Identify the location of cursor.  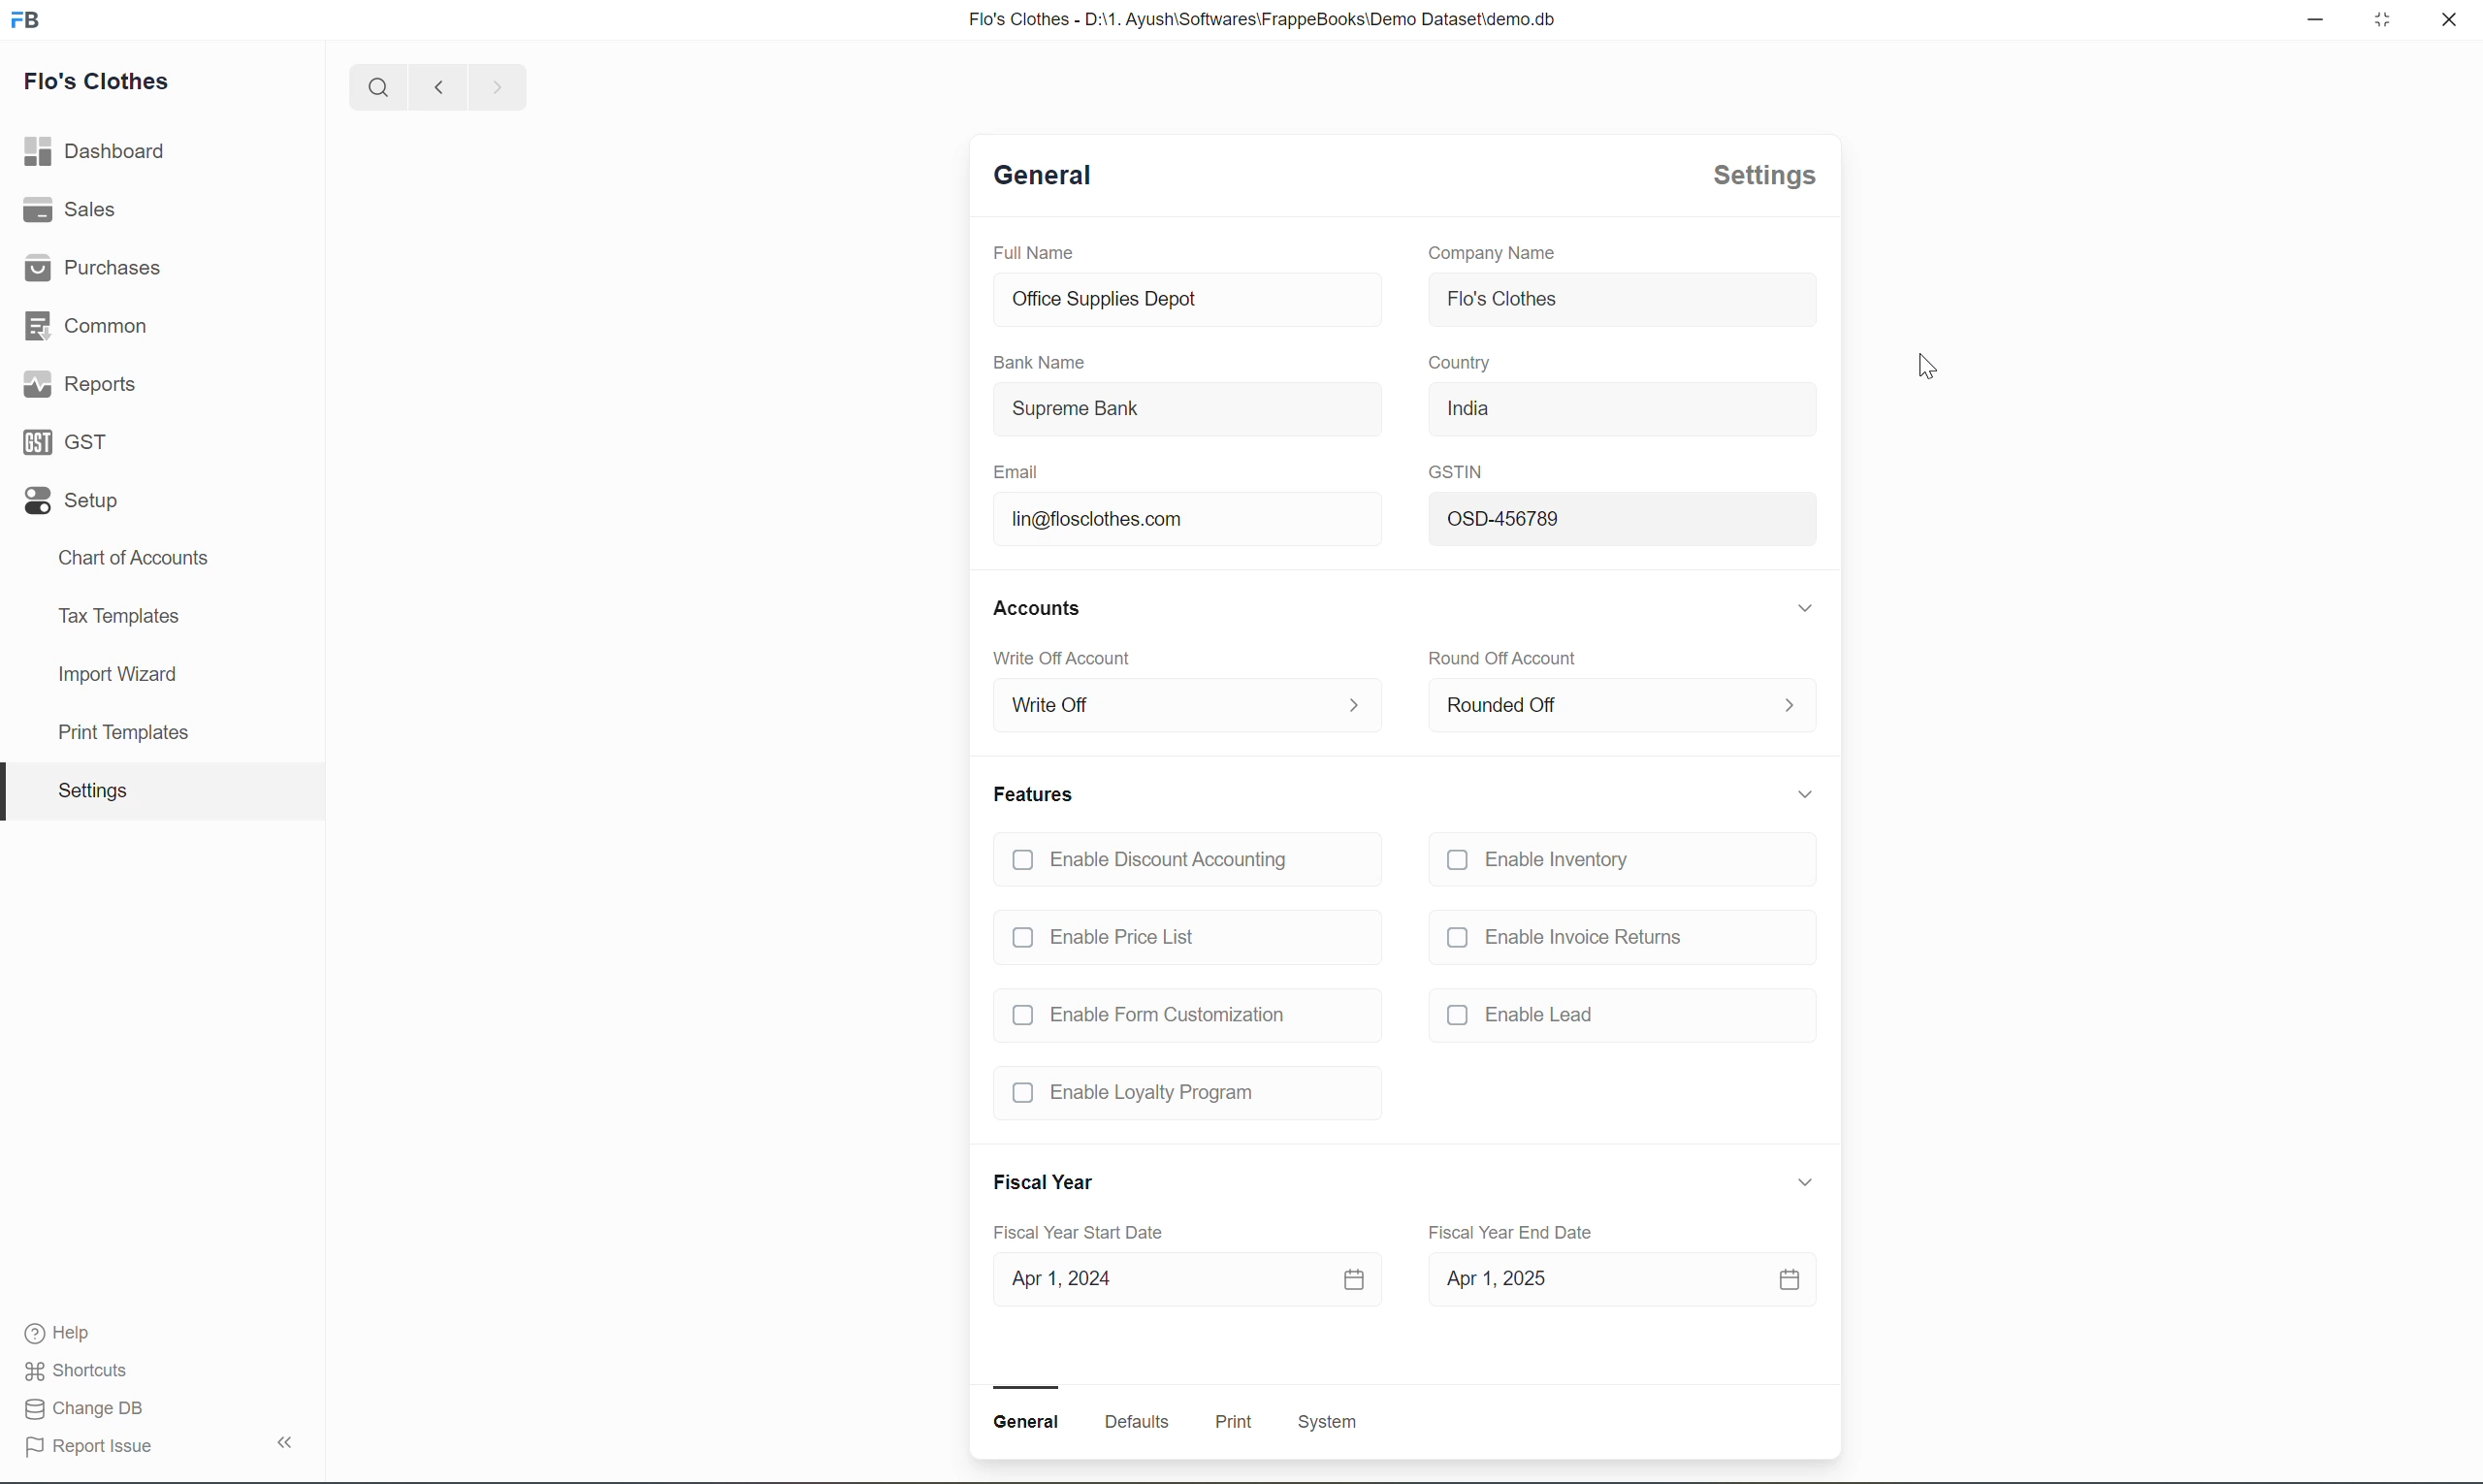
(1930, 365).